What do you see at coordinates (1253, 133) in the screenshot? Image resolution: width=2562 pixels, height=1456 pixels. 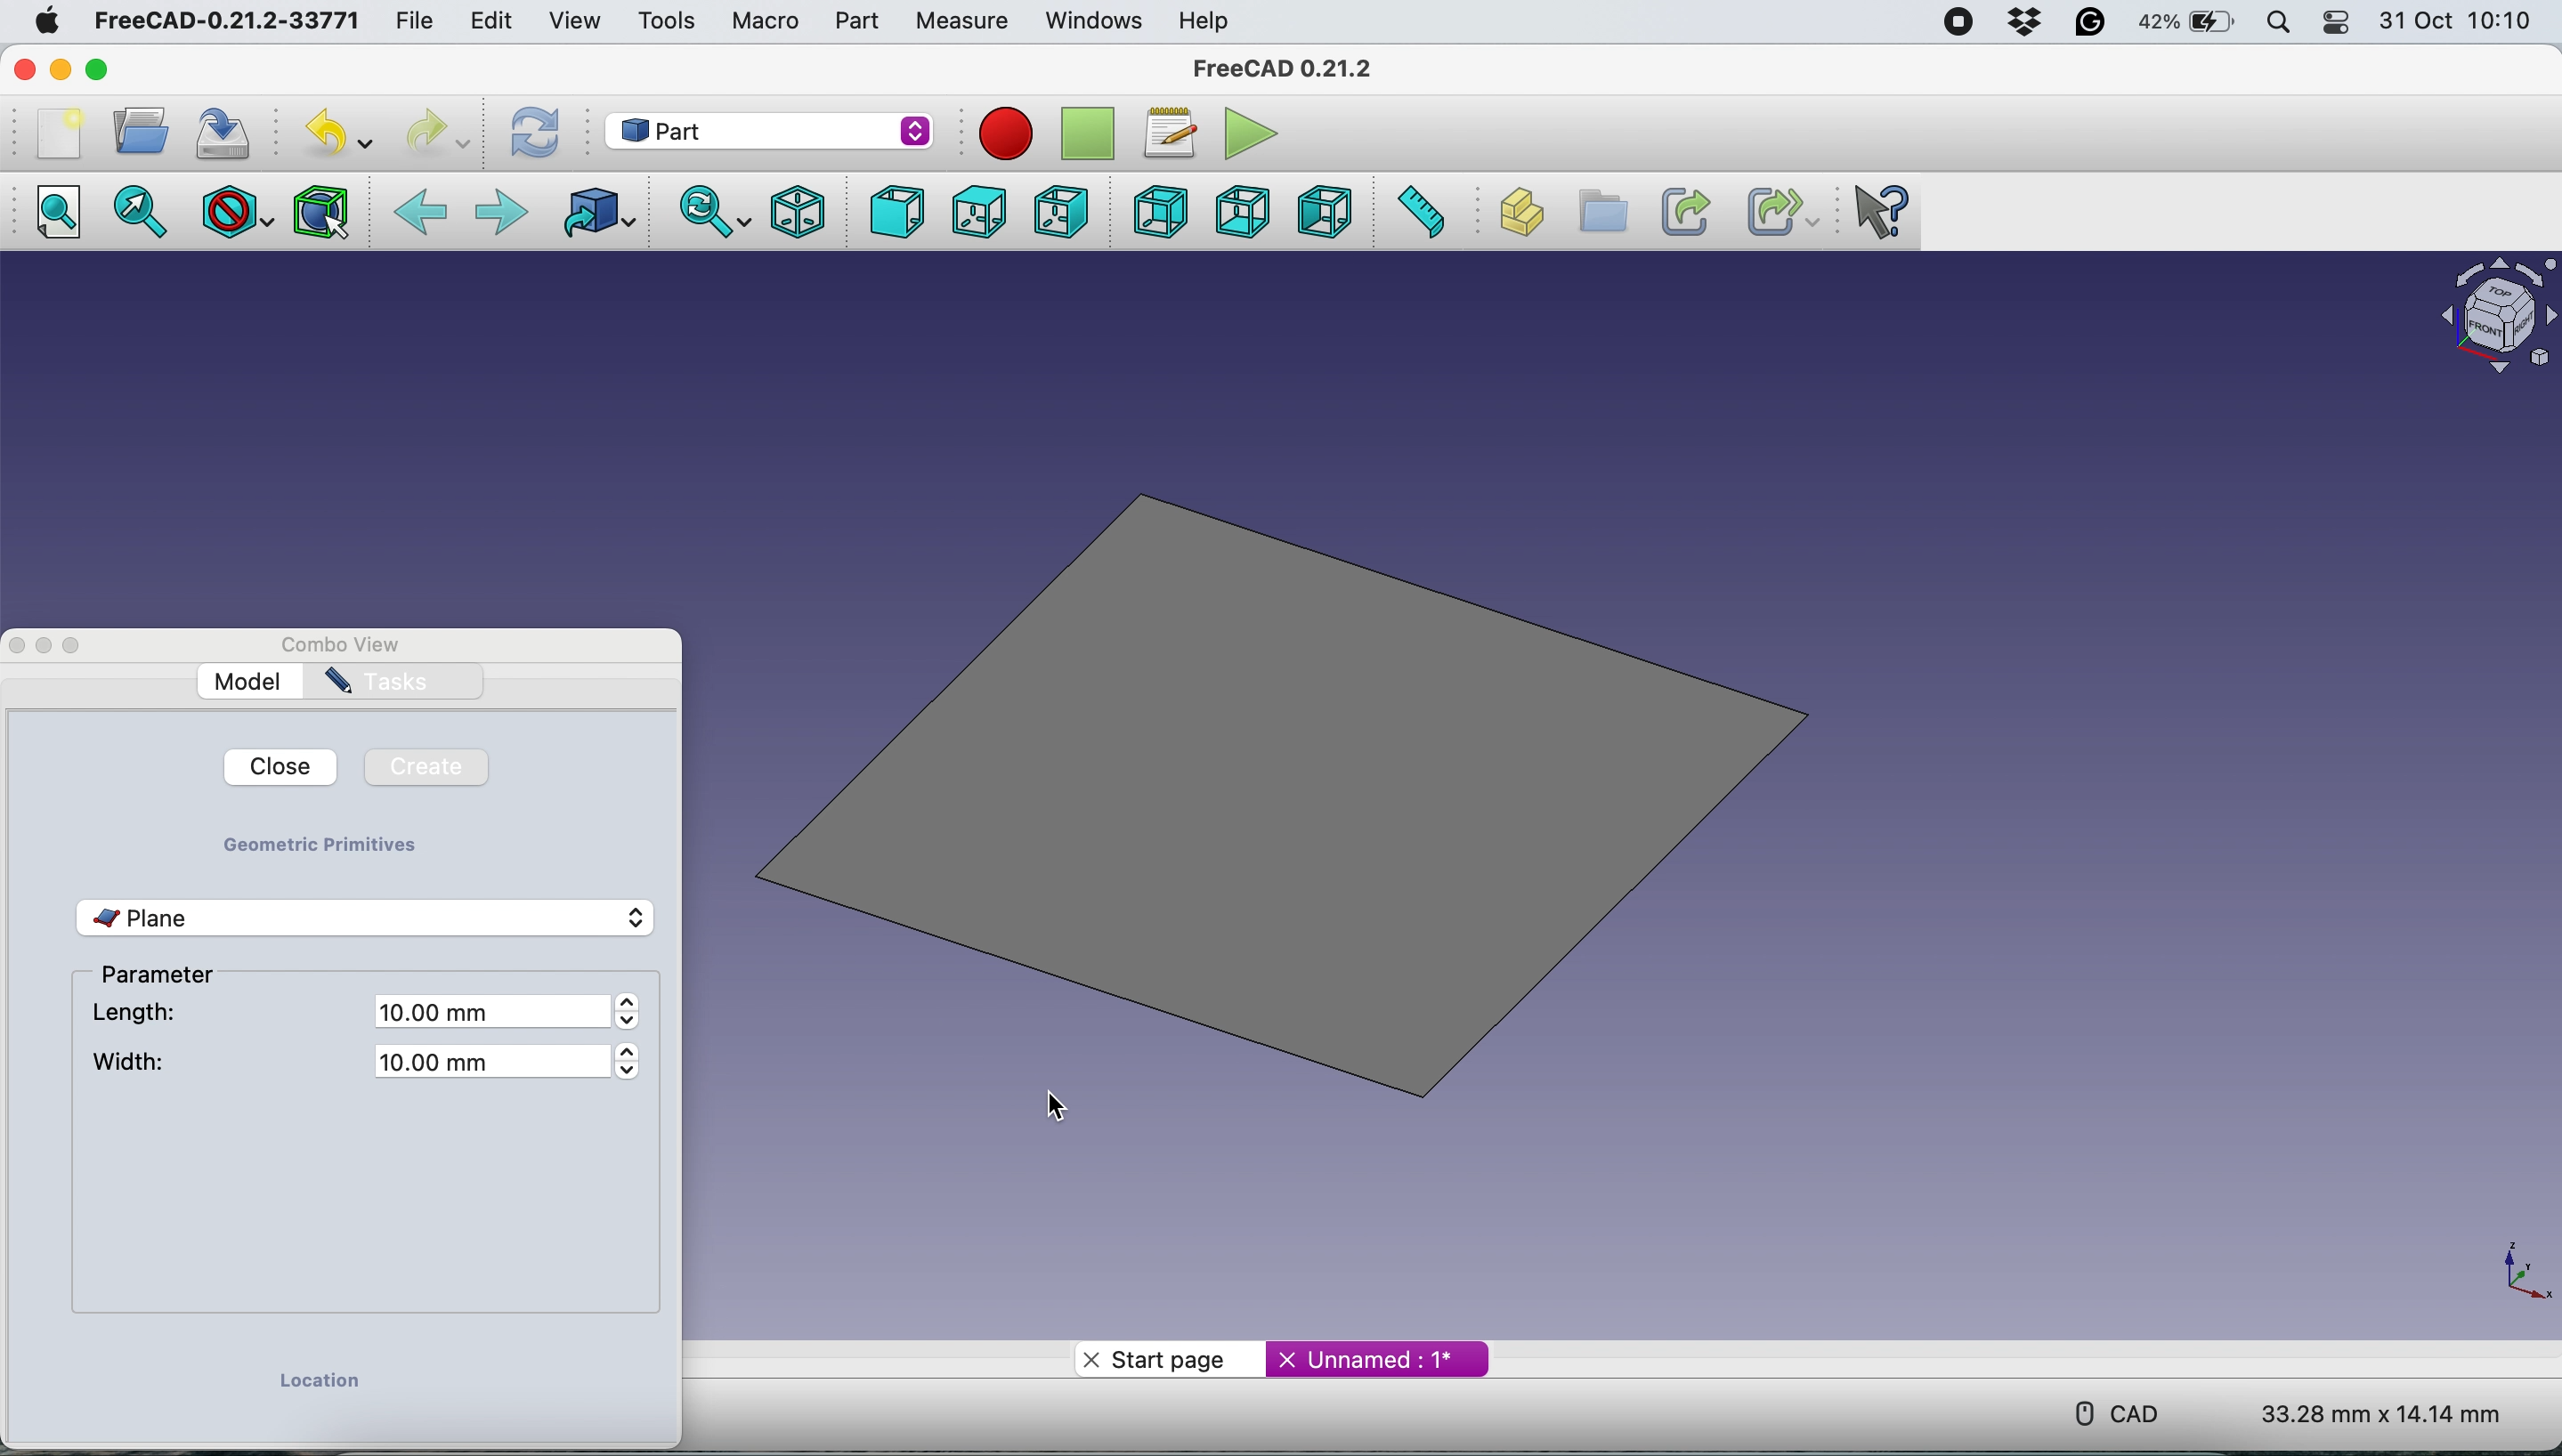 I see `Execute macros` at bounding box center [1253, 133].